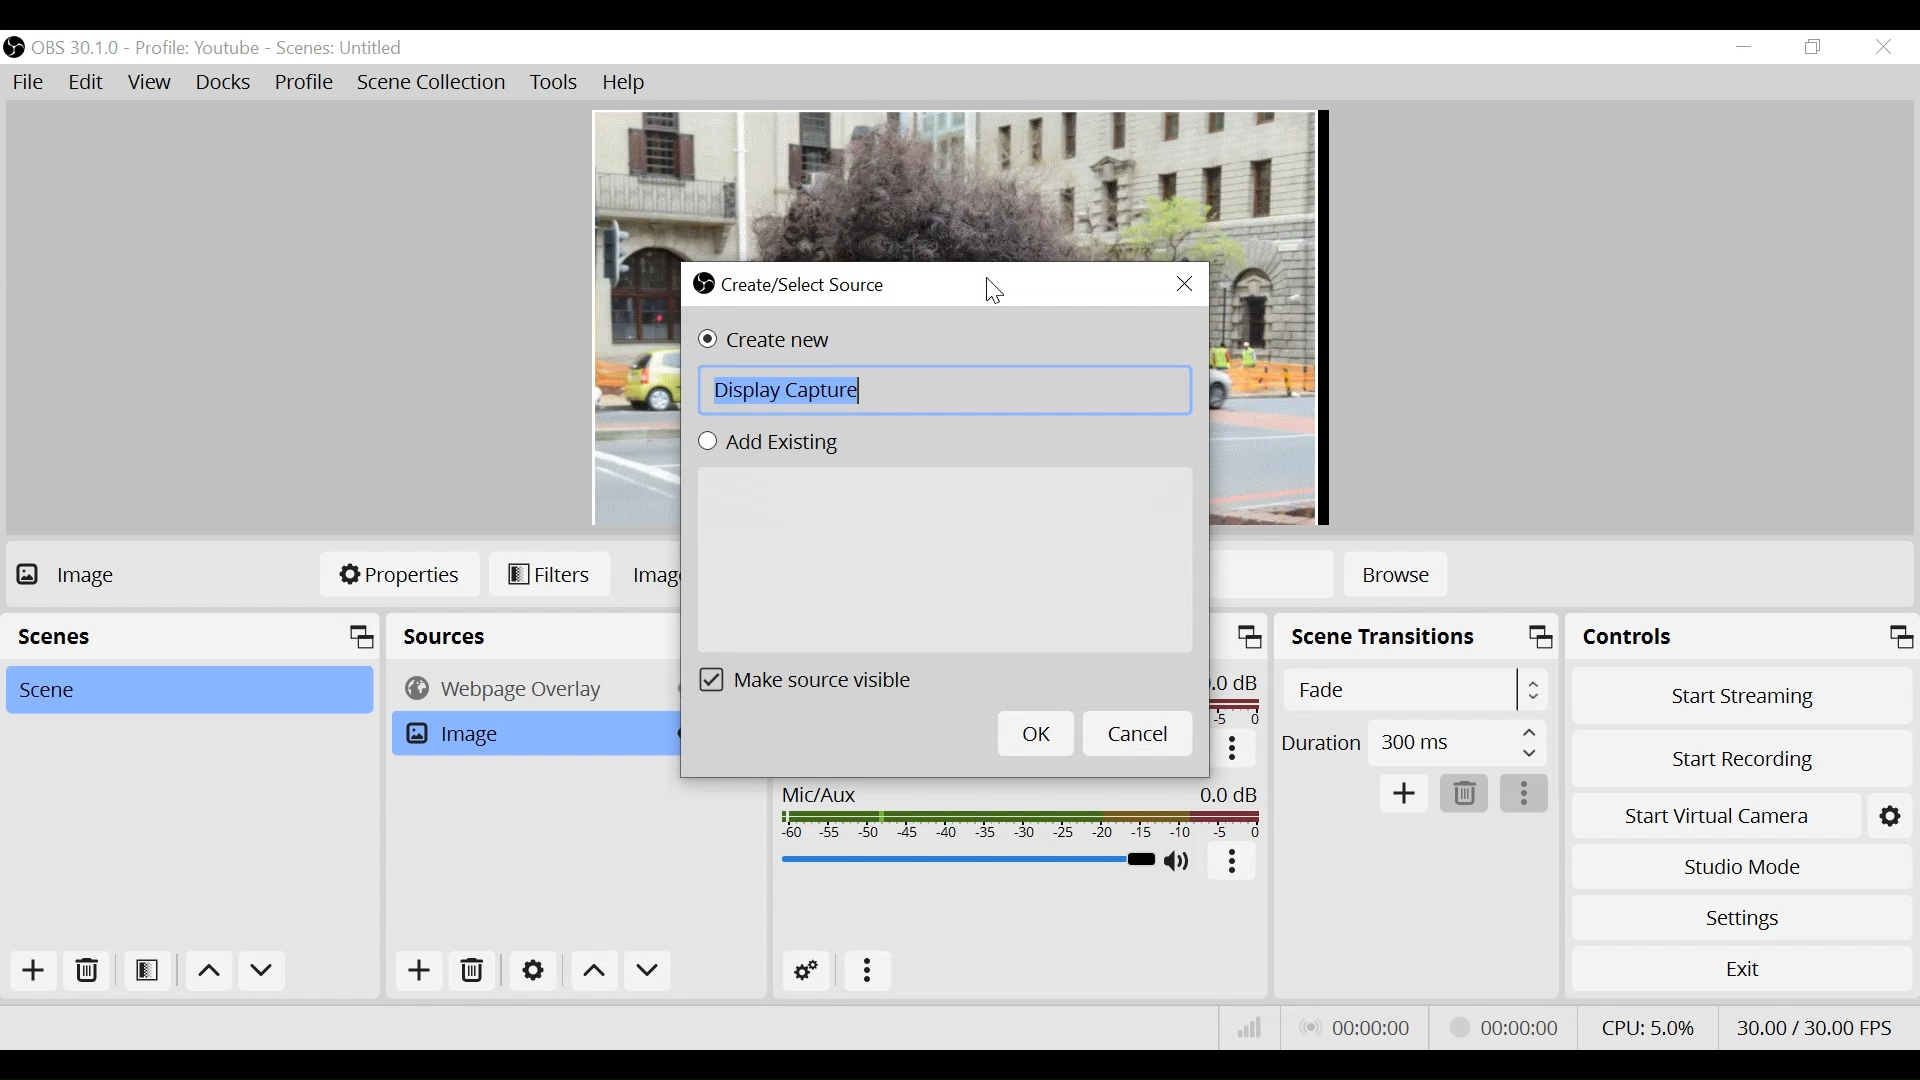 This screenshot has height=1080, width=1920. I want to click on Filters, so click(550, 575).